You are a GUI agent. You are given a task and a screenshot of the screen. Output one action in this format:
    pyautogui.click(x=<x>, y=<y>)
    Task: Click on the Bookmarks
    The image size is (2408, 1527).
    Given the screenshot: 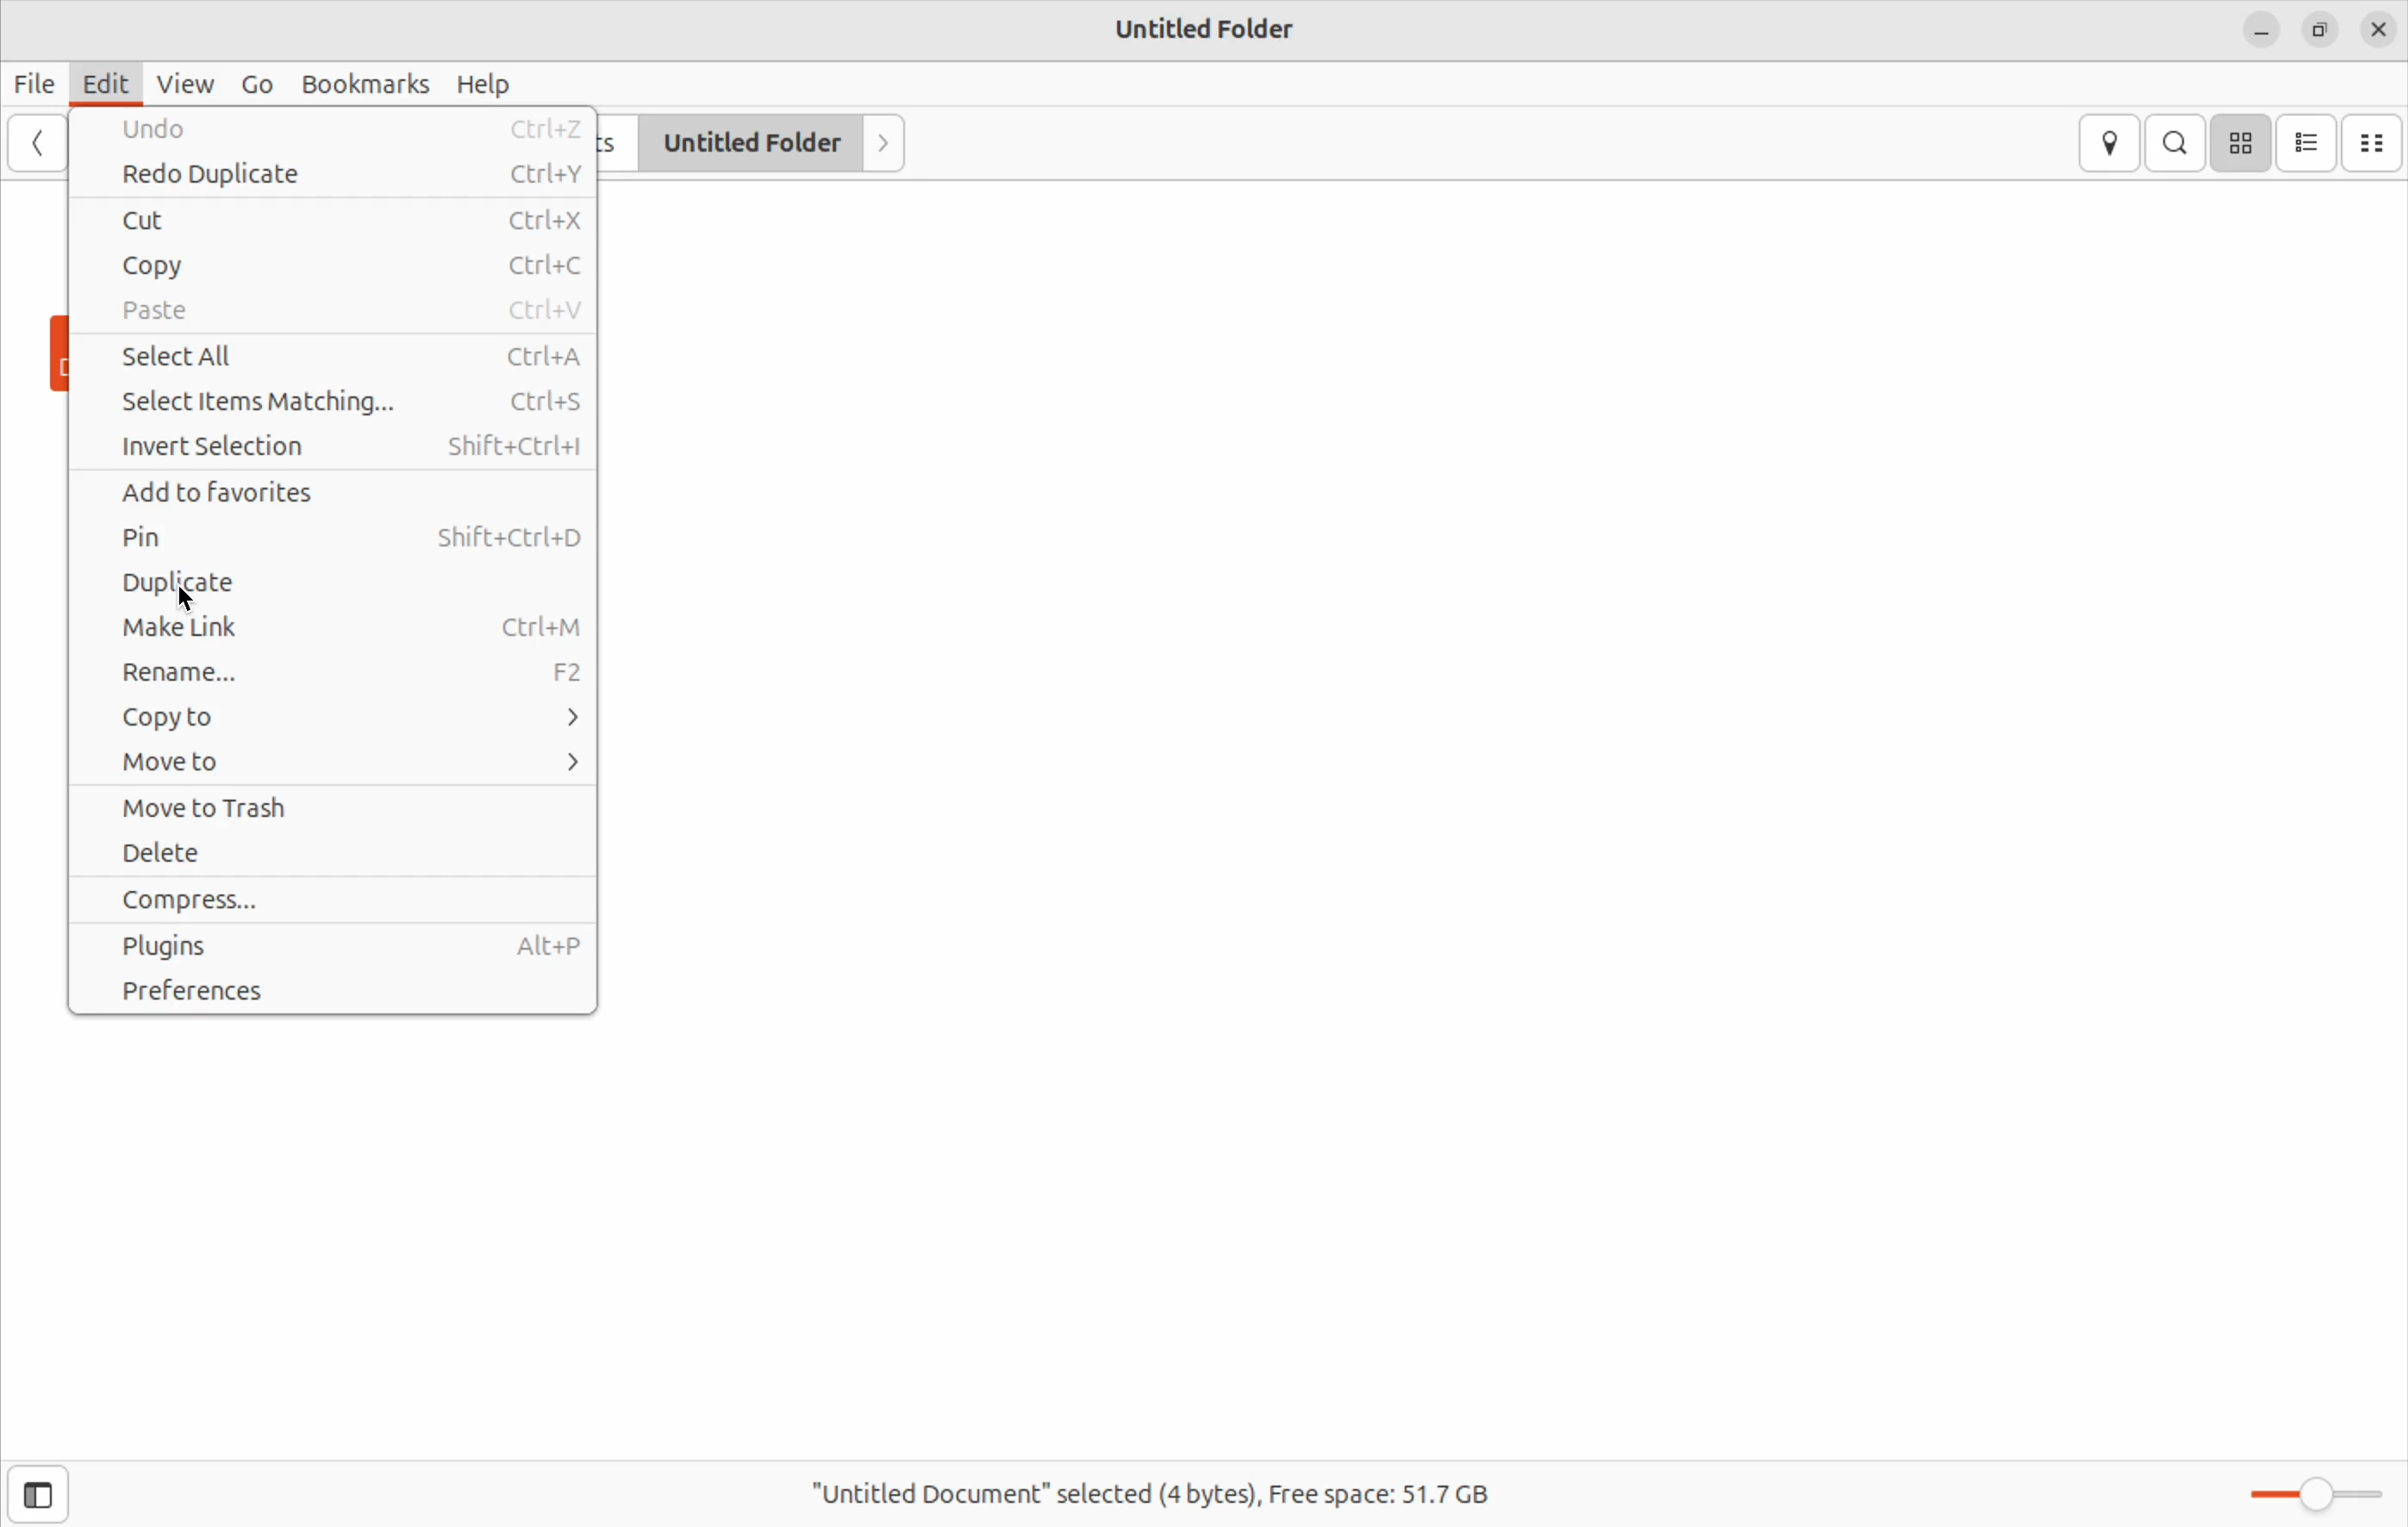 What is the action you would take?
    pyautogui.click(x=365, y=83)
    